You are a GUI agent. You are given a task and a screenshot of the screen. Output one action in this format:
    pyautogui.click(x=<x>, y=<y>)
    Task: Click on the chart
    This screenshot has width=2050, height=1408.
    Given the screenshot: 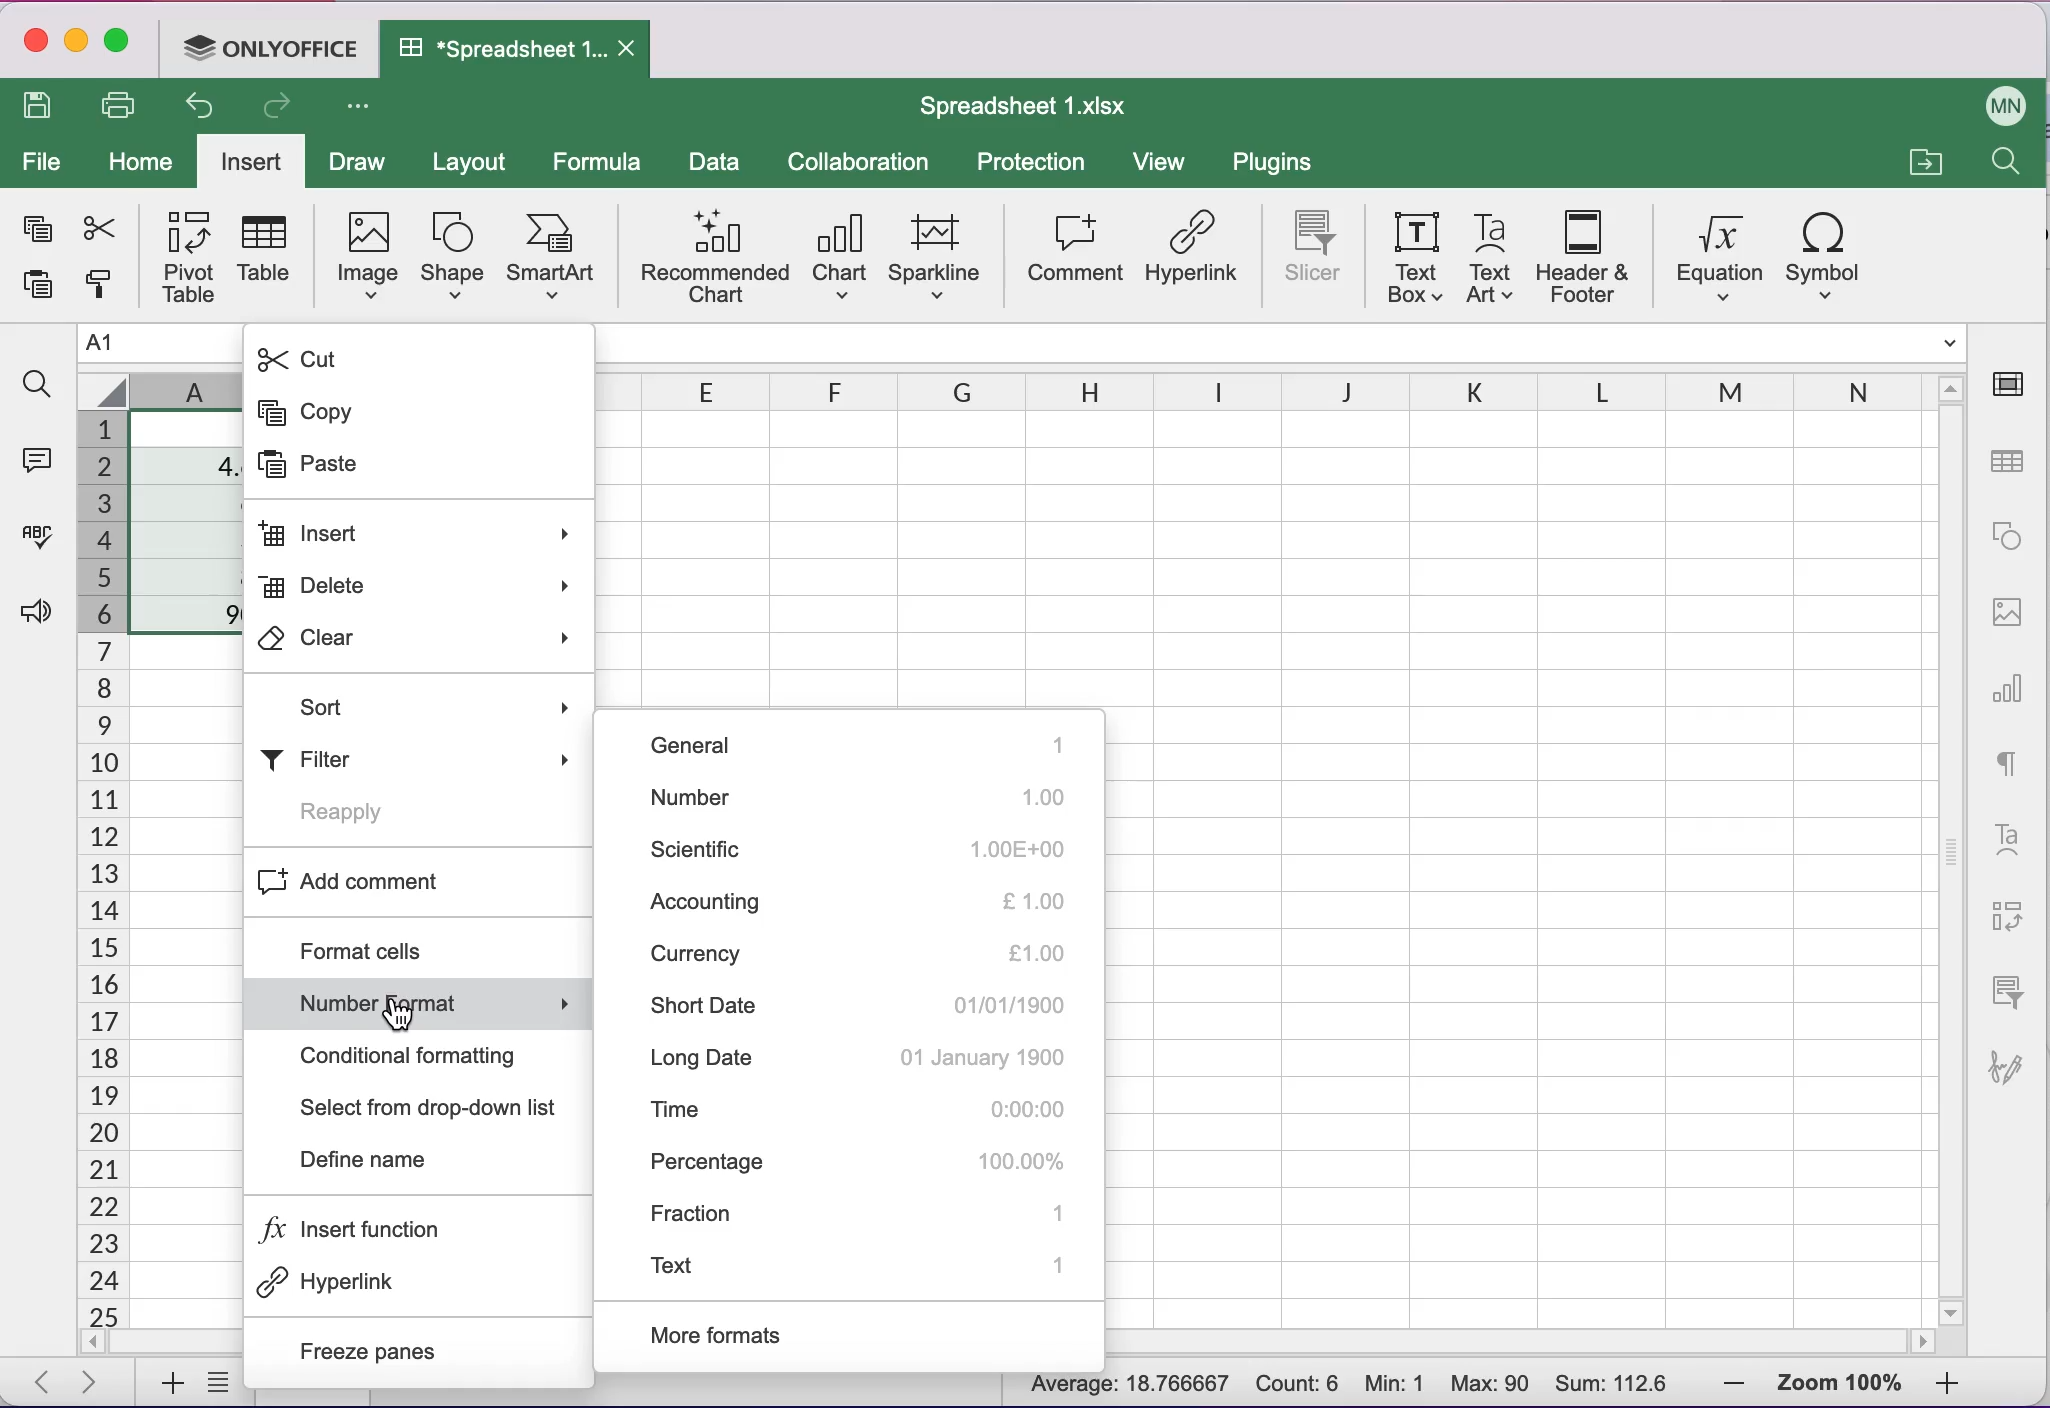 What is the action you would take?
    pyautogui.click(x=839, y=260)
    